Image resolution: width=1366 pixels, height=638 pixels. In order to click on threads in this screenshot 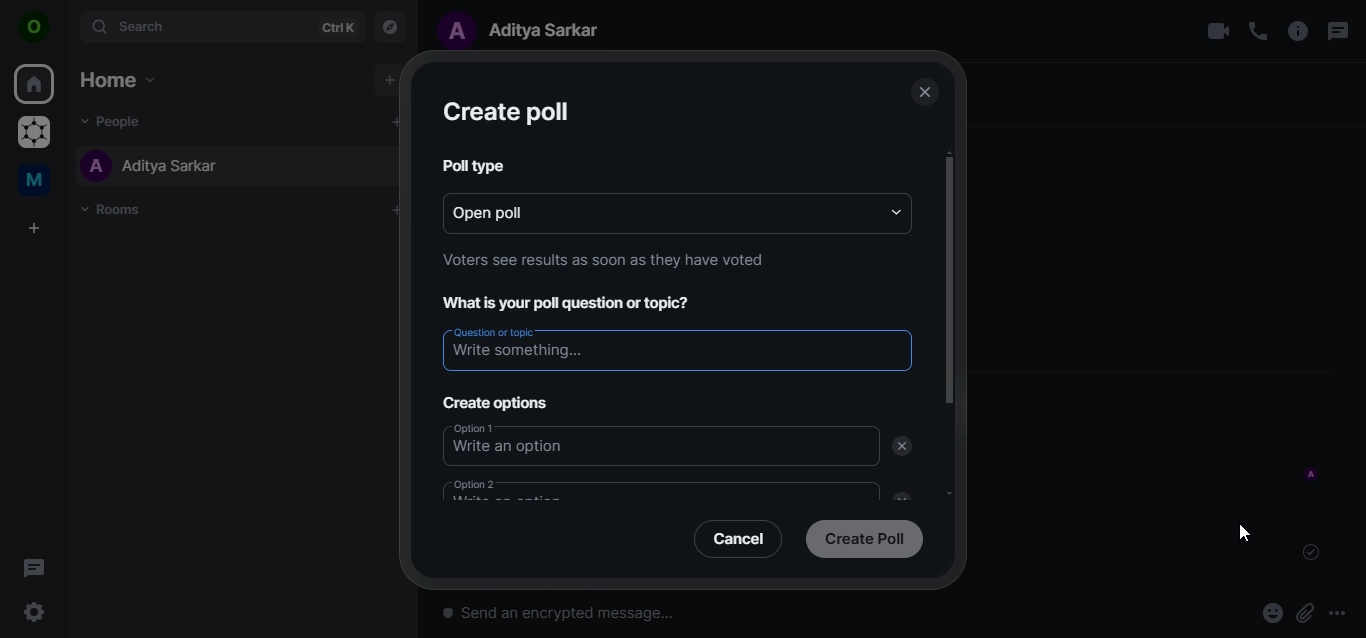, I will do `click(34, 567)`.